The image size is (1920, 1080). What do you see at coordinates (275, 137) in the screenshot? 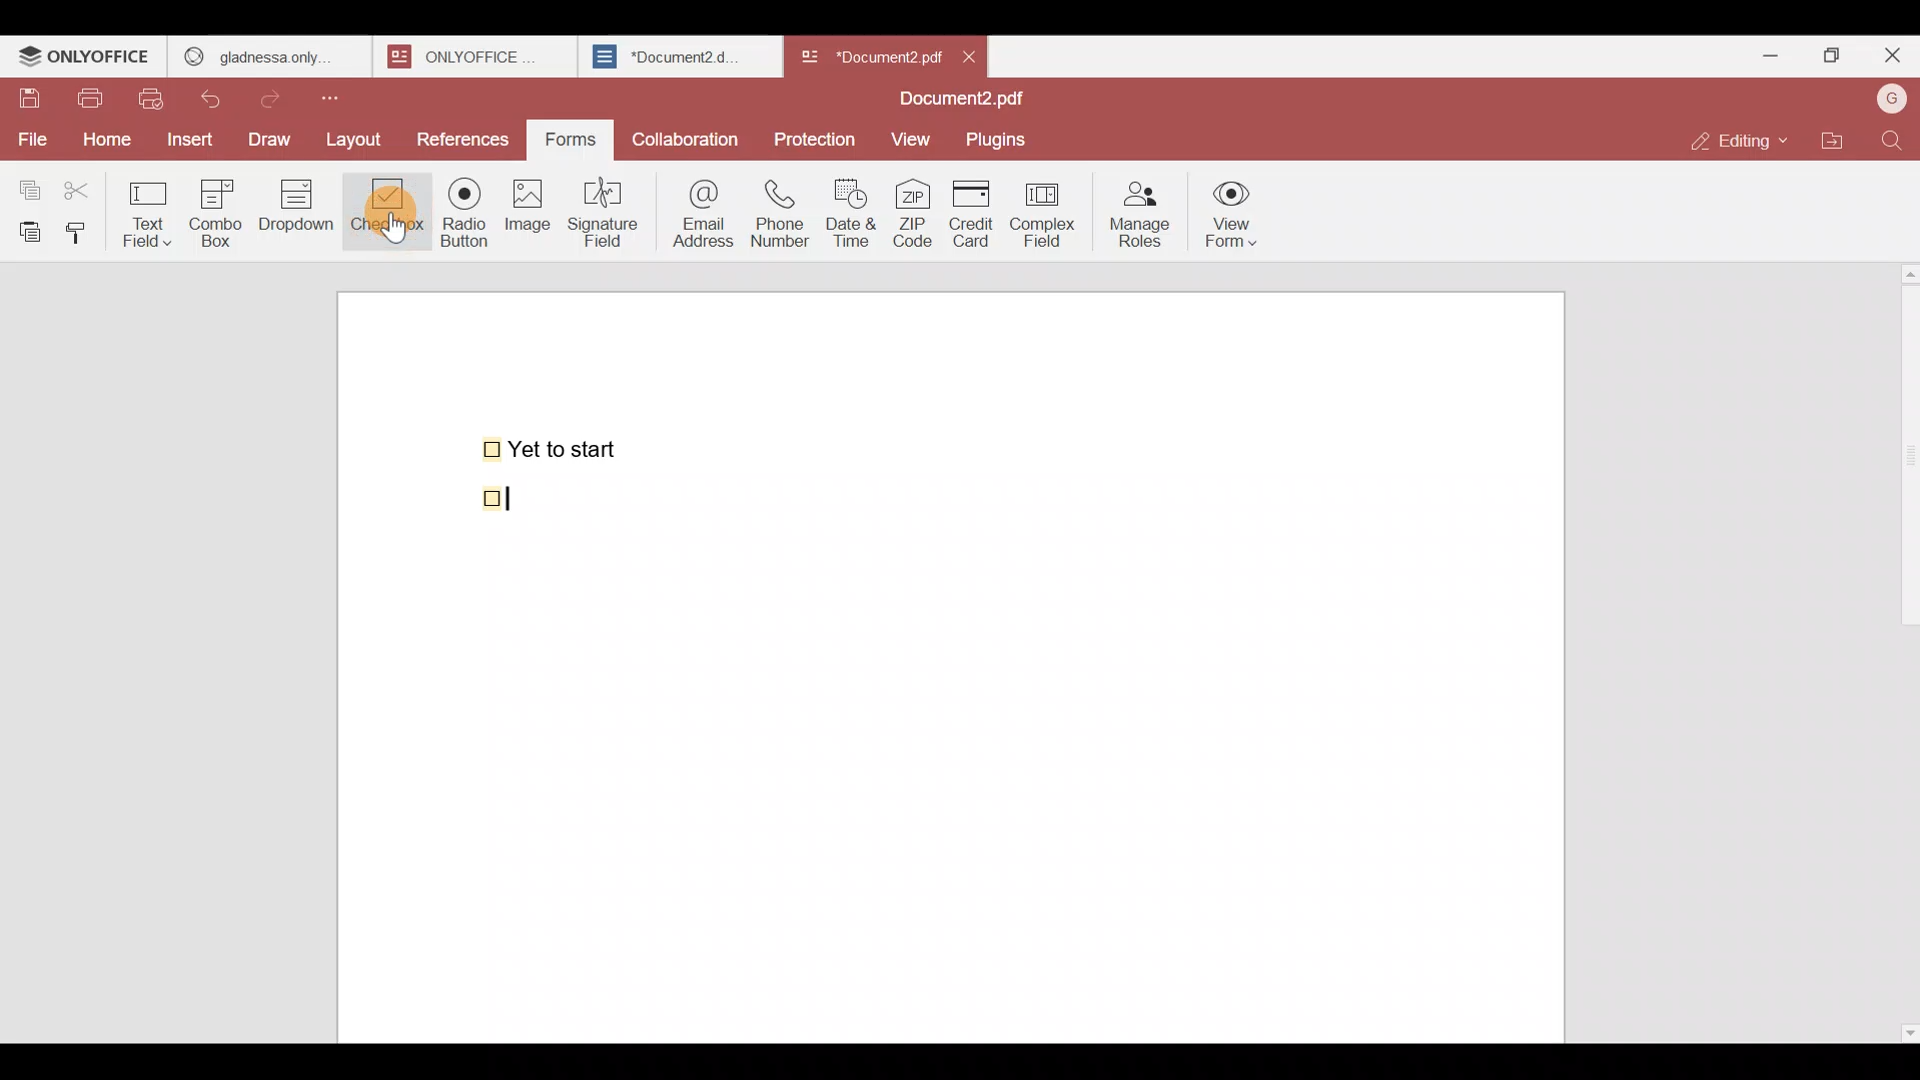
I see `Draw` at bounding box center [275, 137].